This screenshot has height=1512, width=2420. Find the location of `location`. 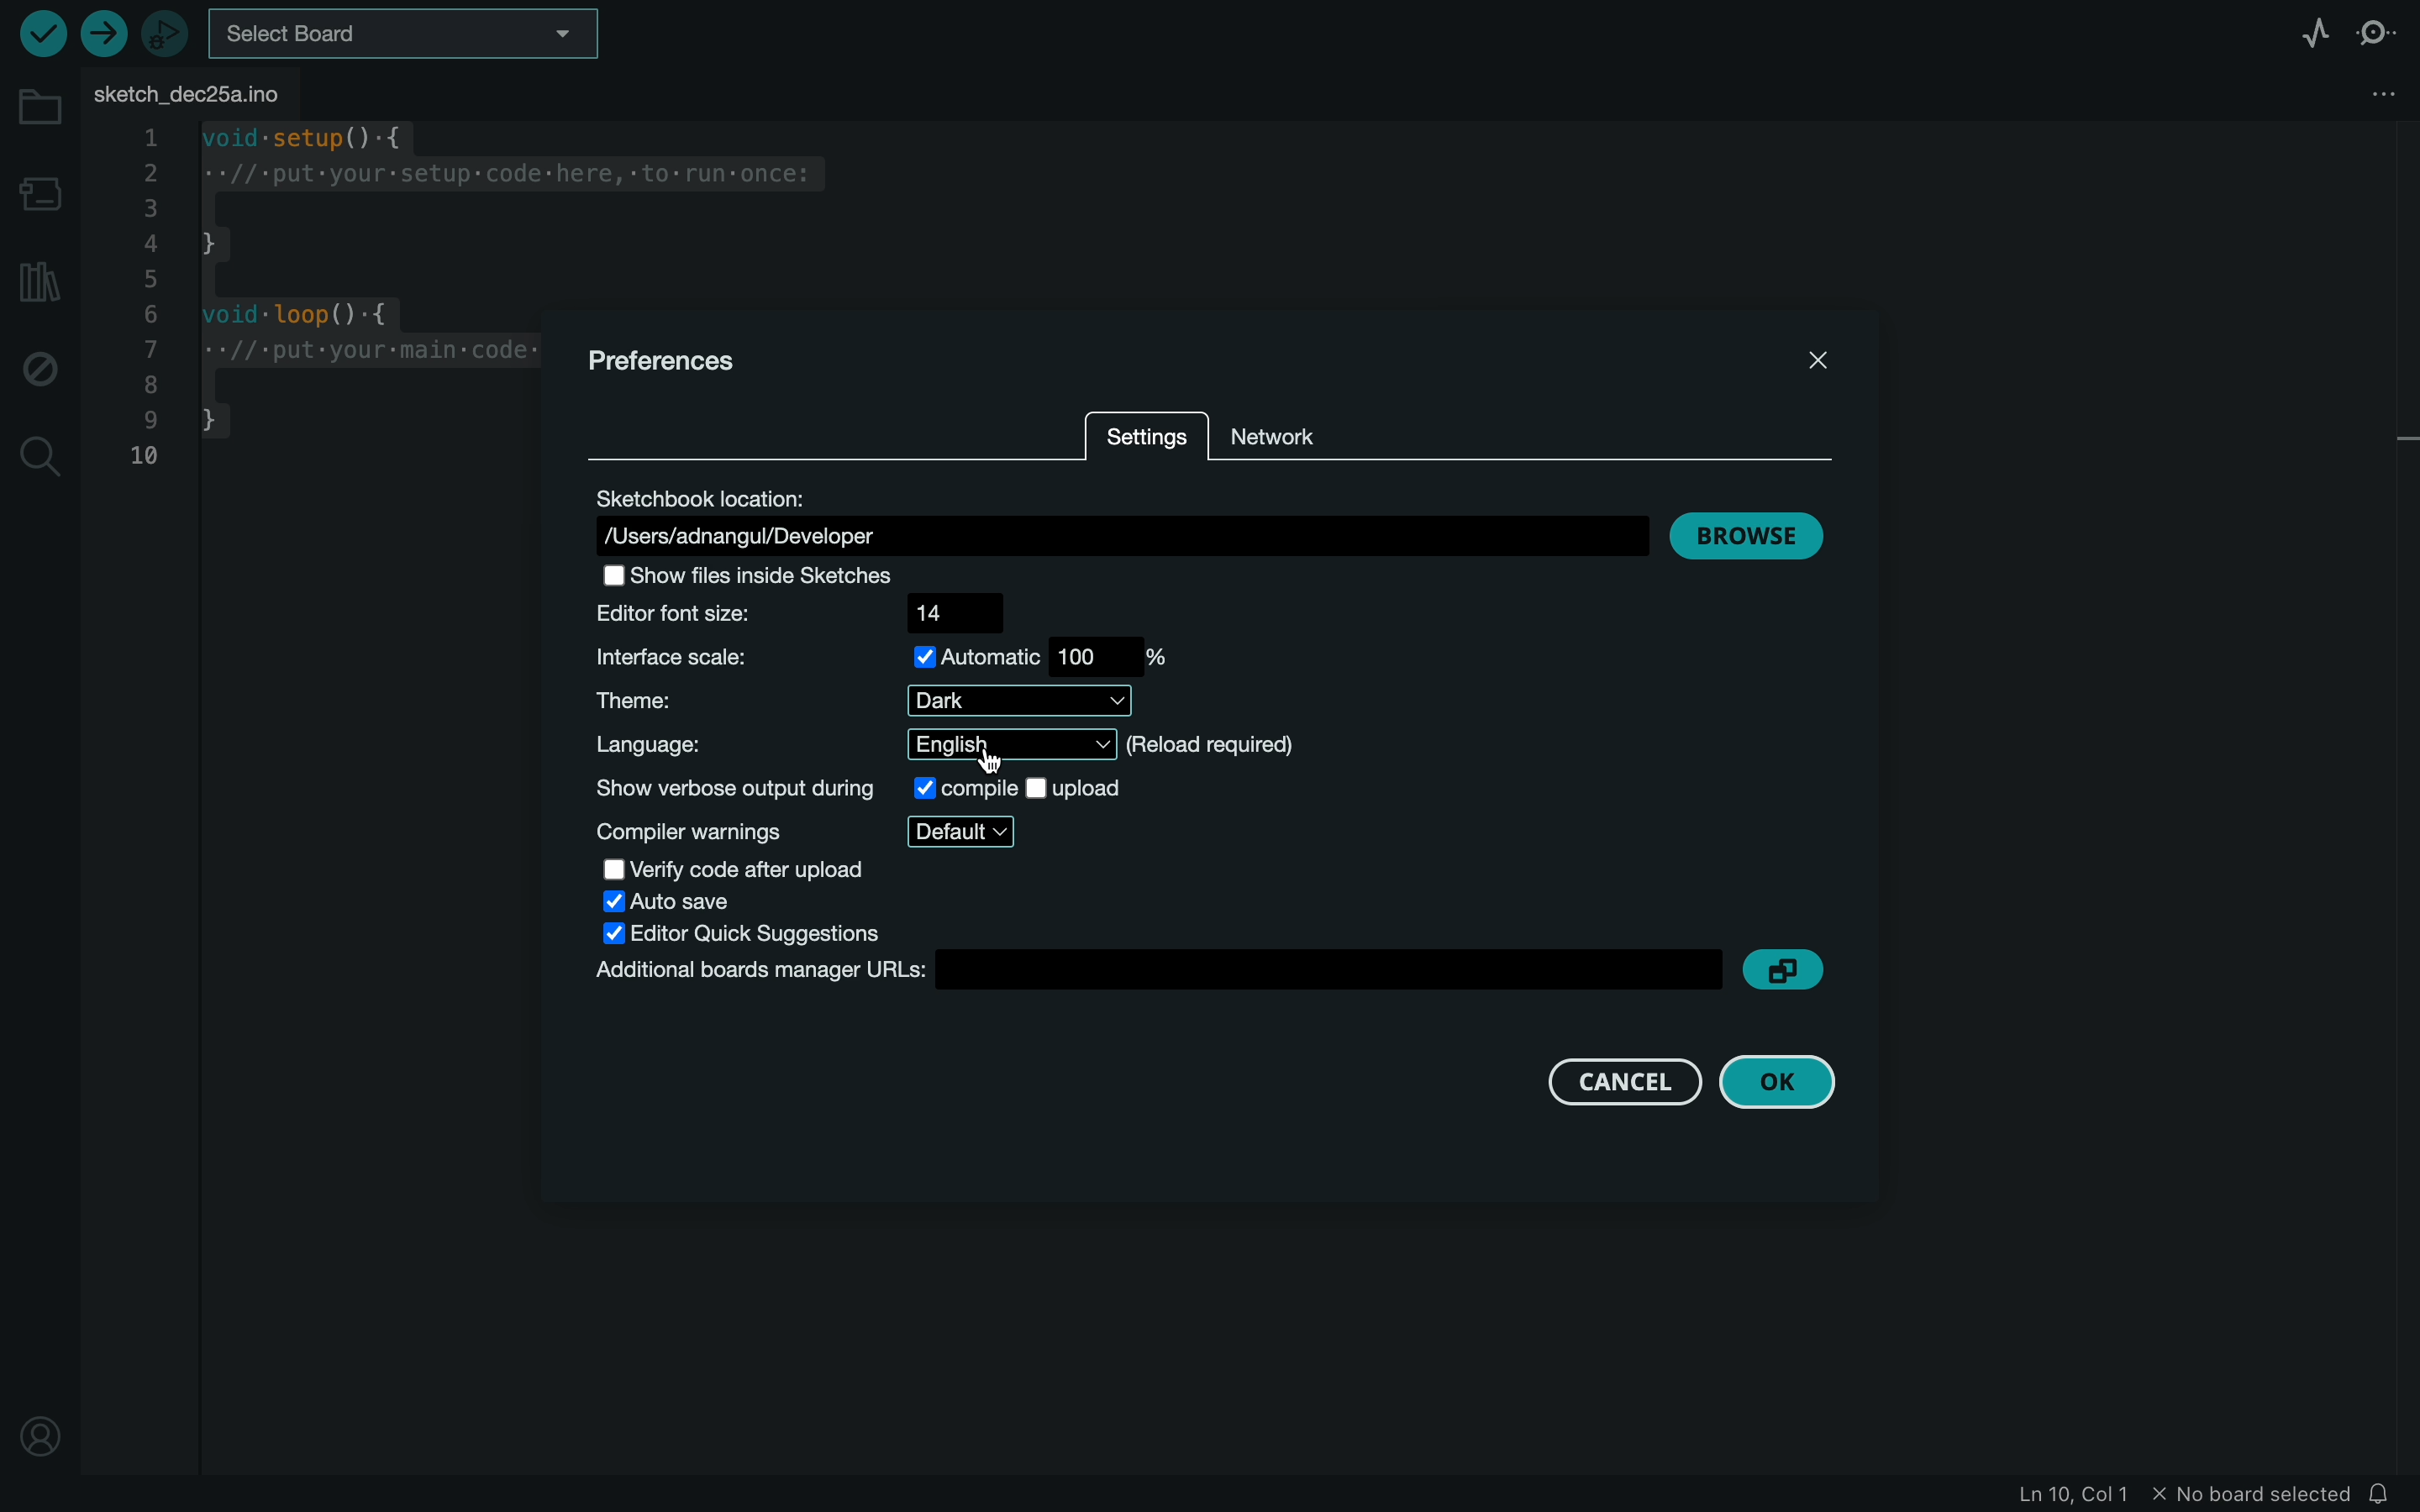

location is located at coordinates (1125, 517).